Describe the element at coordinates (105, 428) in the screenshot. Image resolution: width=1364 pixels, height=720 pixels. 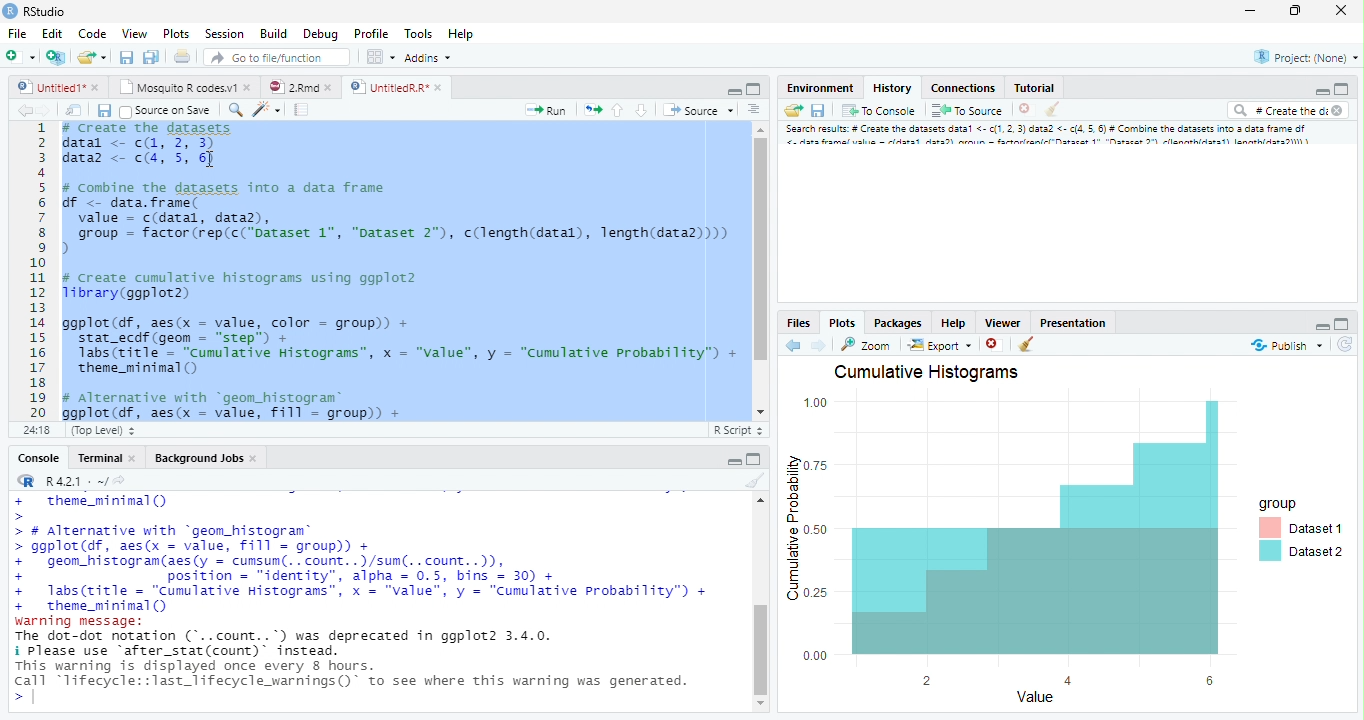
I see `Top level` at that location.